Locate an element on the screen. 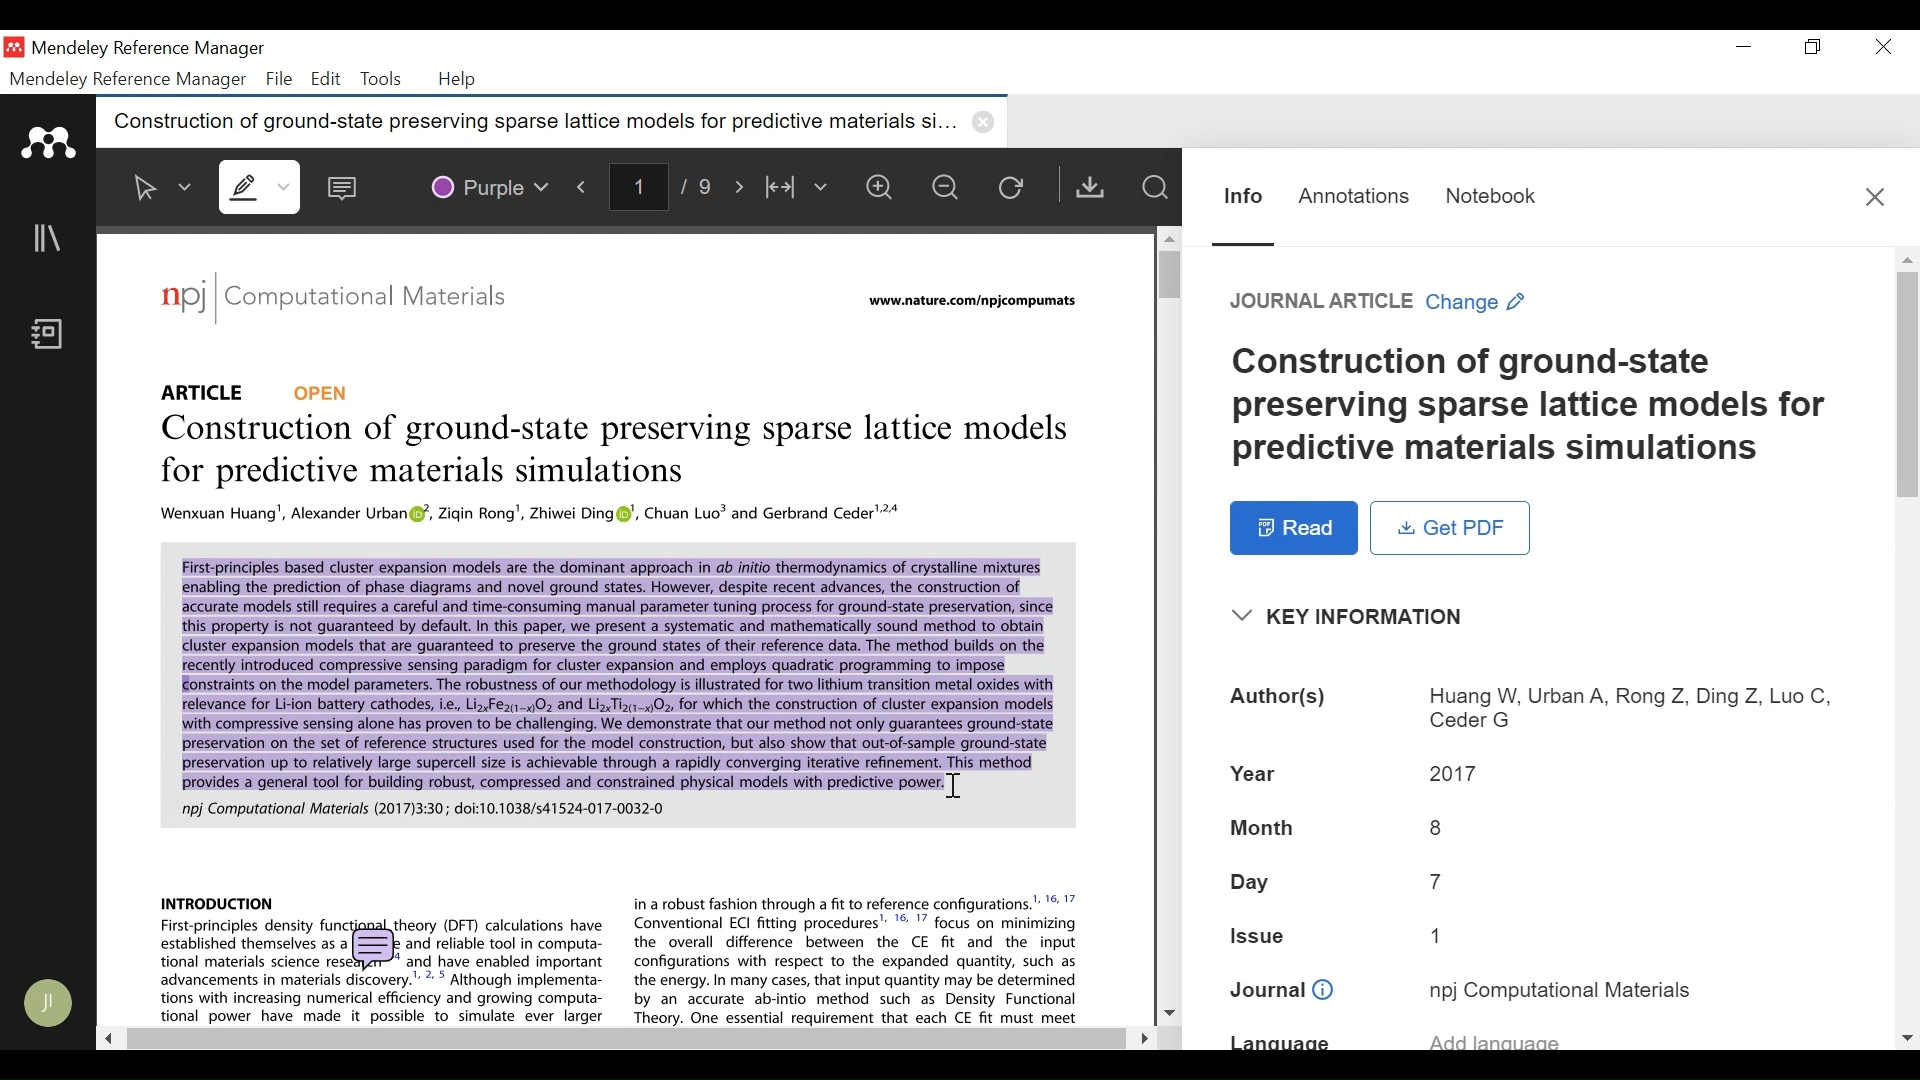 The height and width of the screenshot is (1080, 1920). Previous Page is located at coordinates (586, 183).